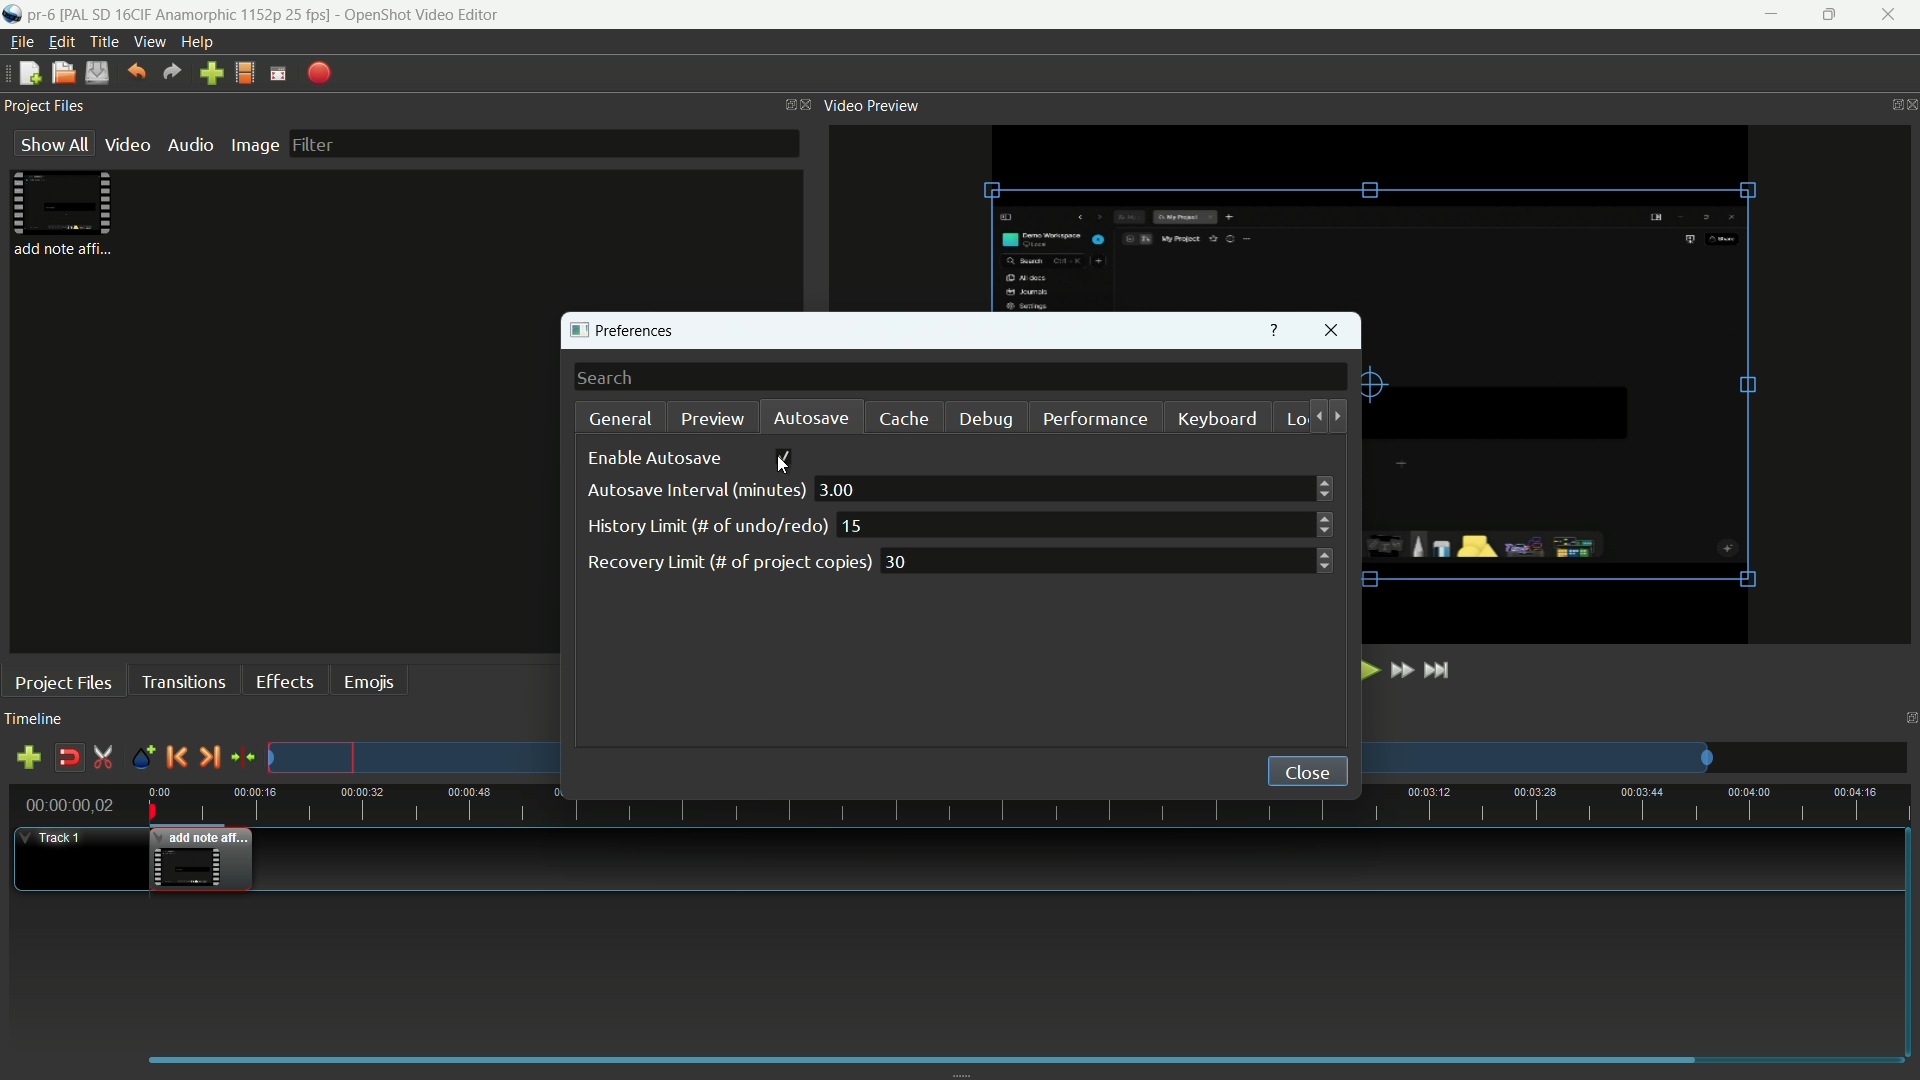  I want to click on project files, so click(64, 214).